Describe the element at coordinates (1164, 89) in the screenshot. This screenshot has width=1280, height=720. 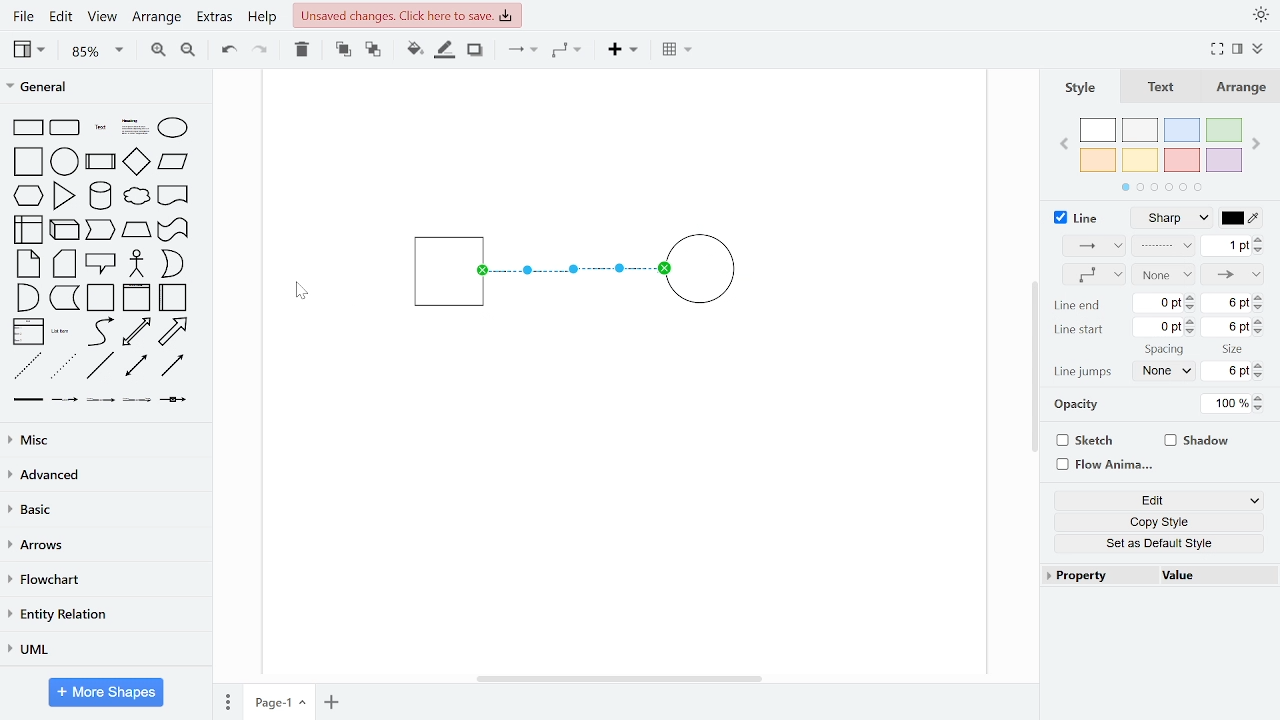
I see `text` at that location.